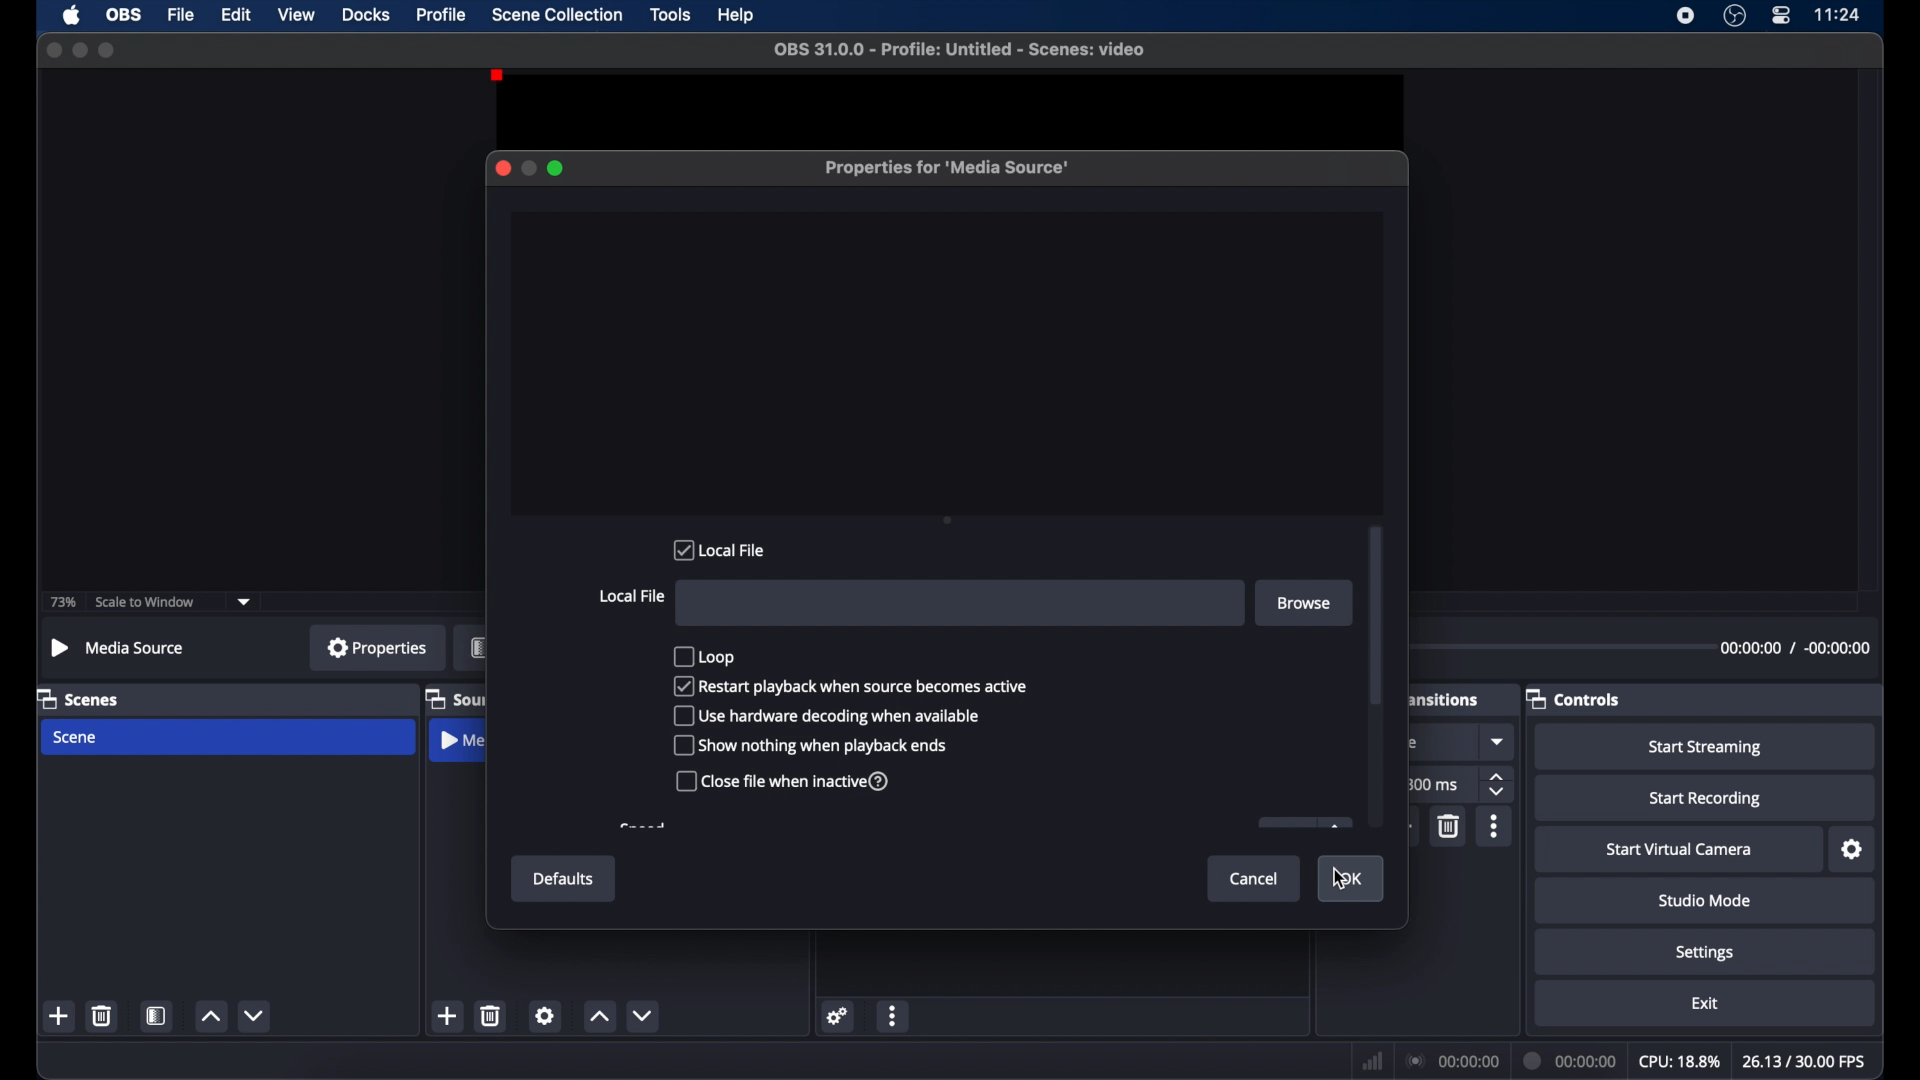 Image resolution: width=1920 pixels, height=1080 pixels. What do you see at coordinates (443, 15) in the screenshot?
I see `profile` at bounding box center [443, 15].